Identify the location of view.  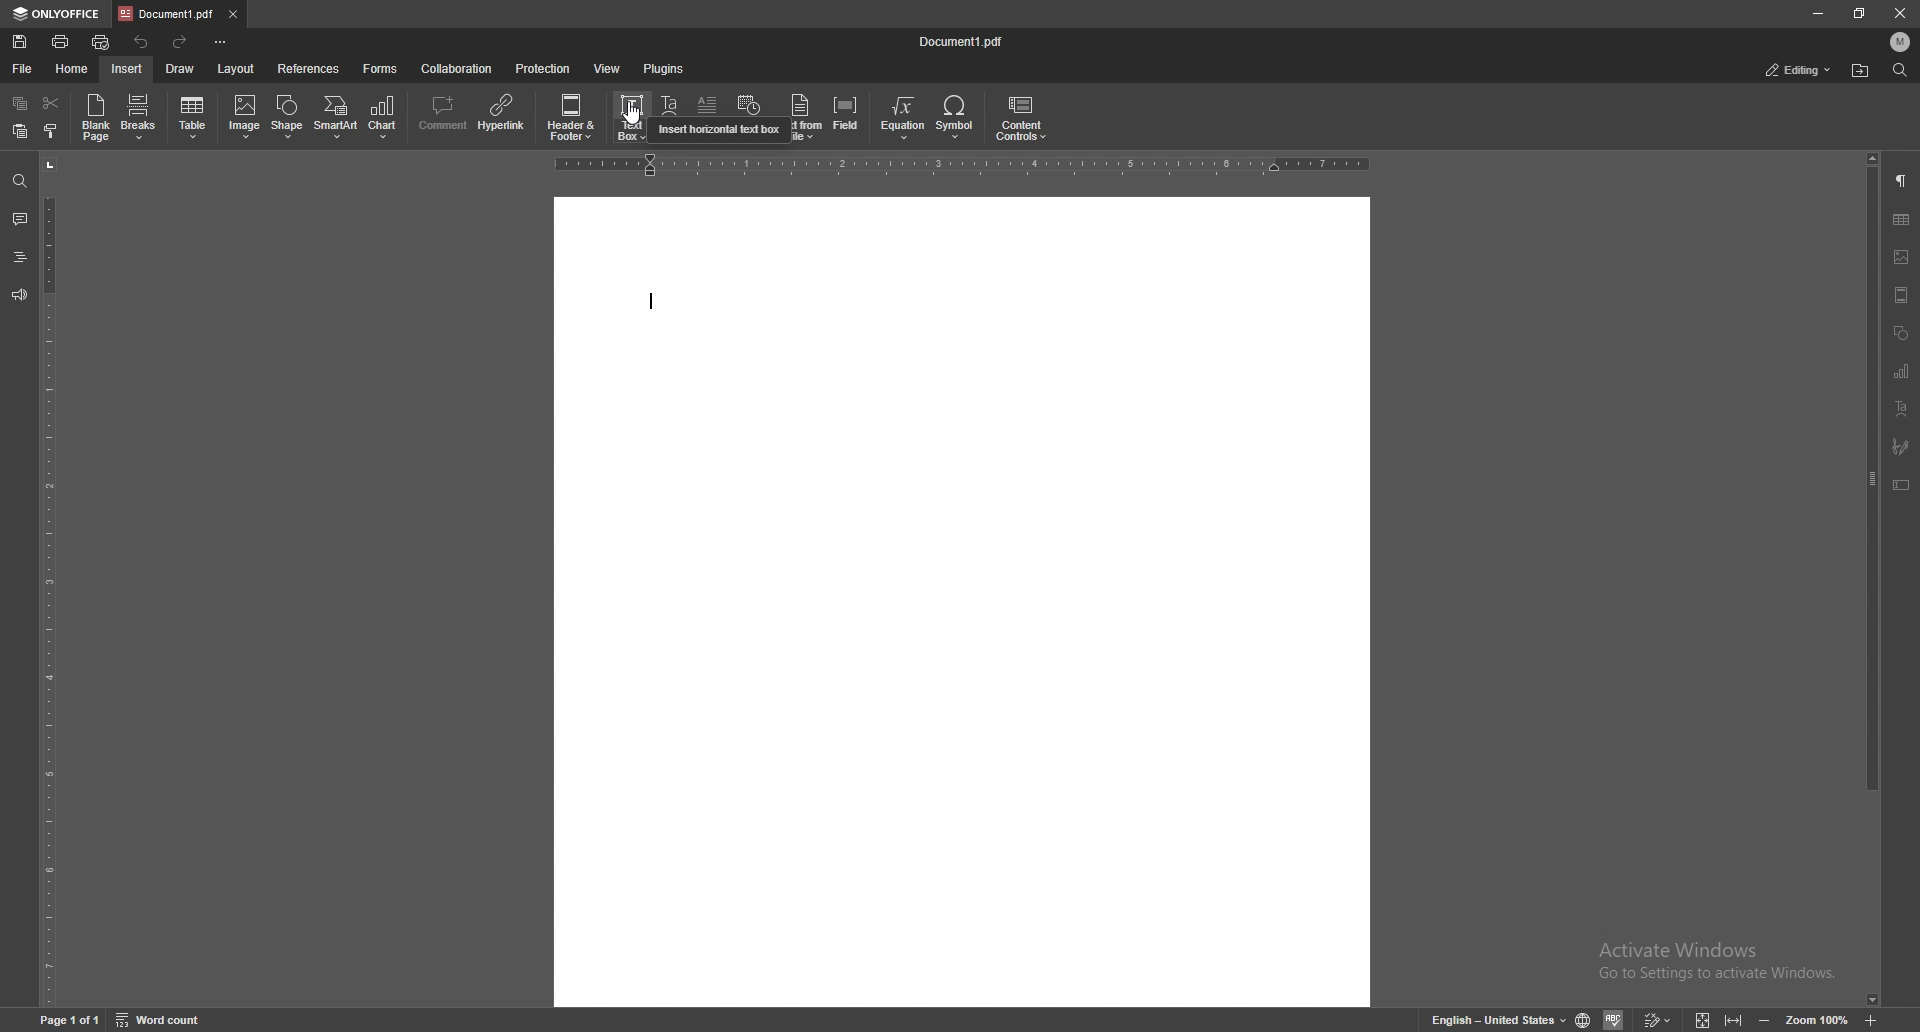
(608, 68).